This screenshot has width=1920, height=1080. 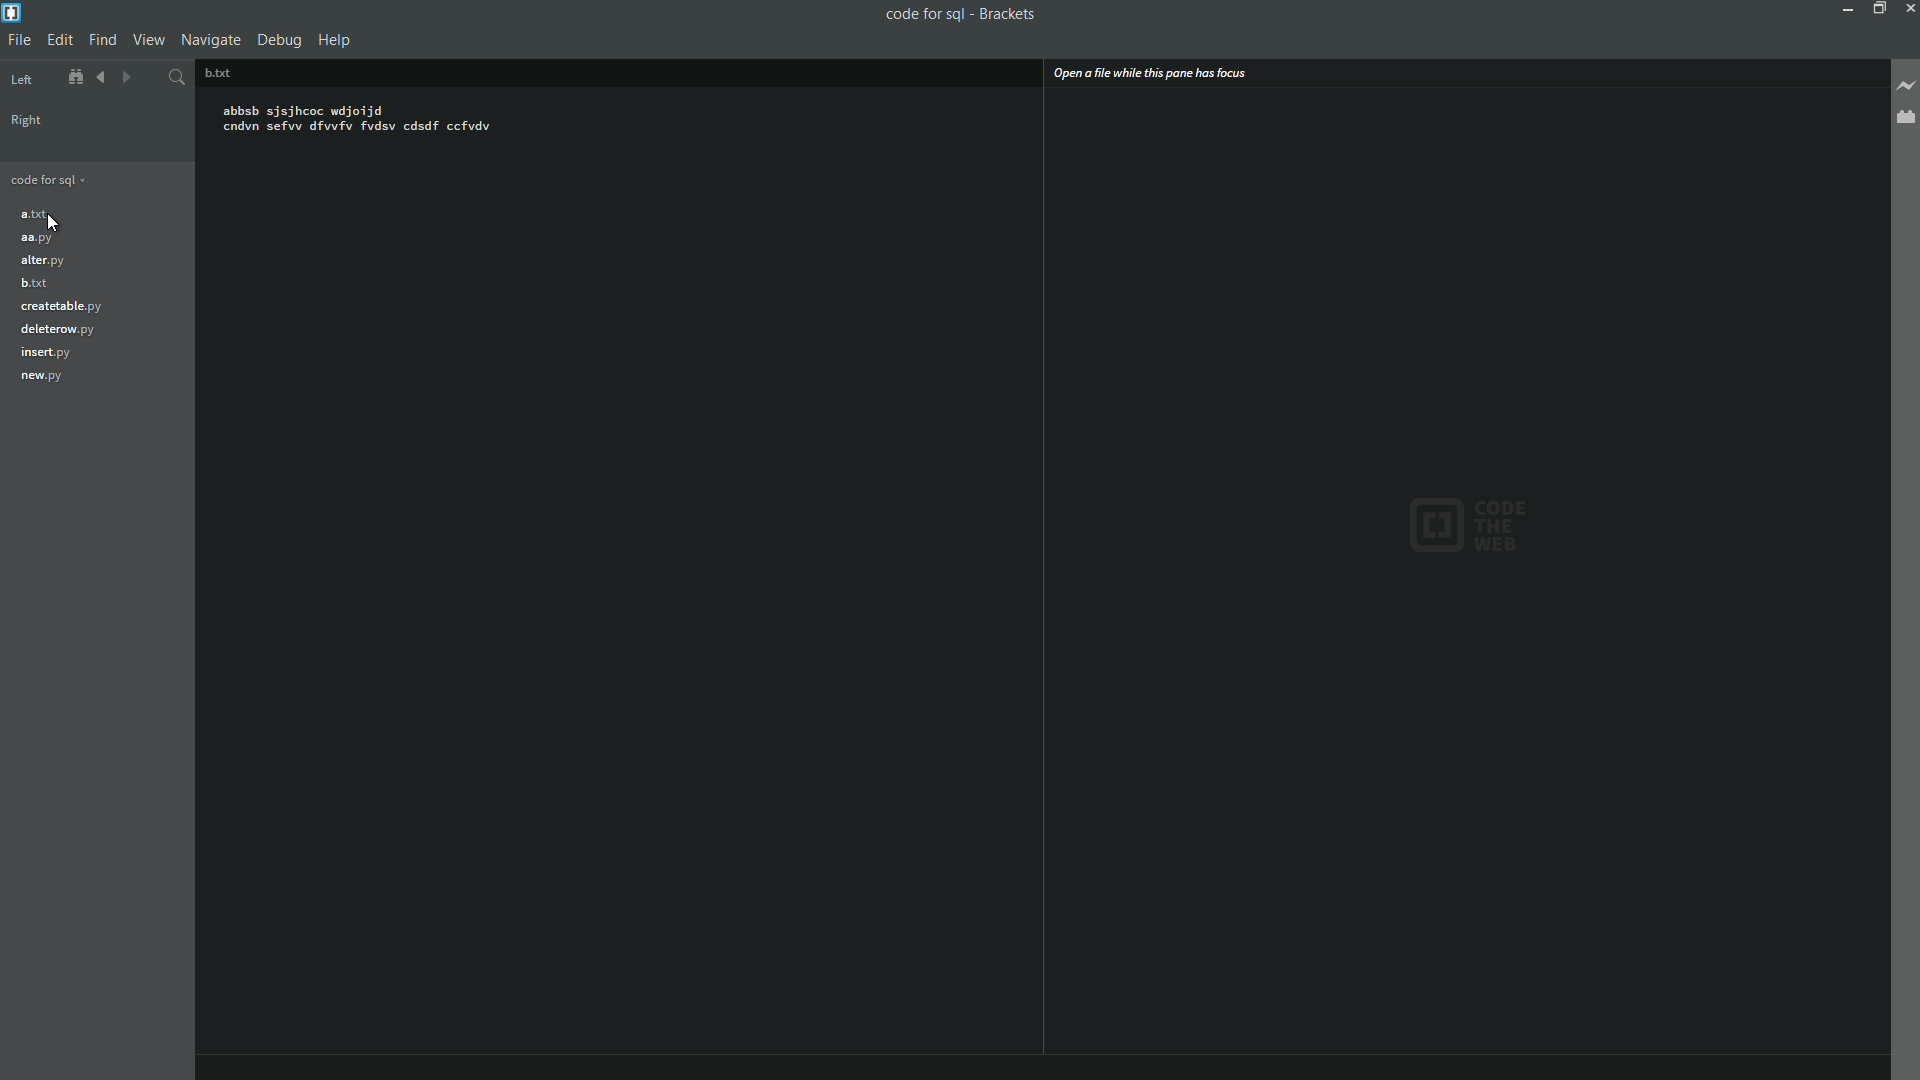 I want to click on Live preview, so click(x=1906, y=89).